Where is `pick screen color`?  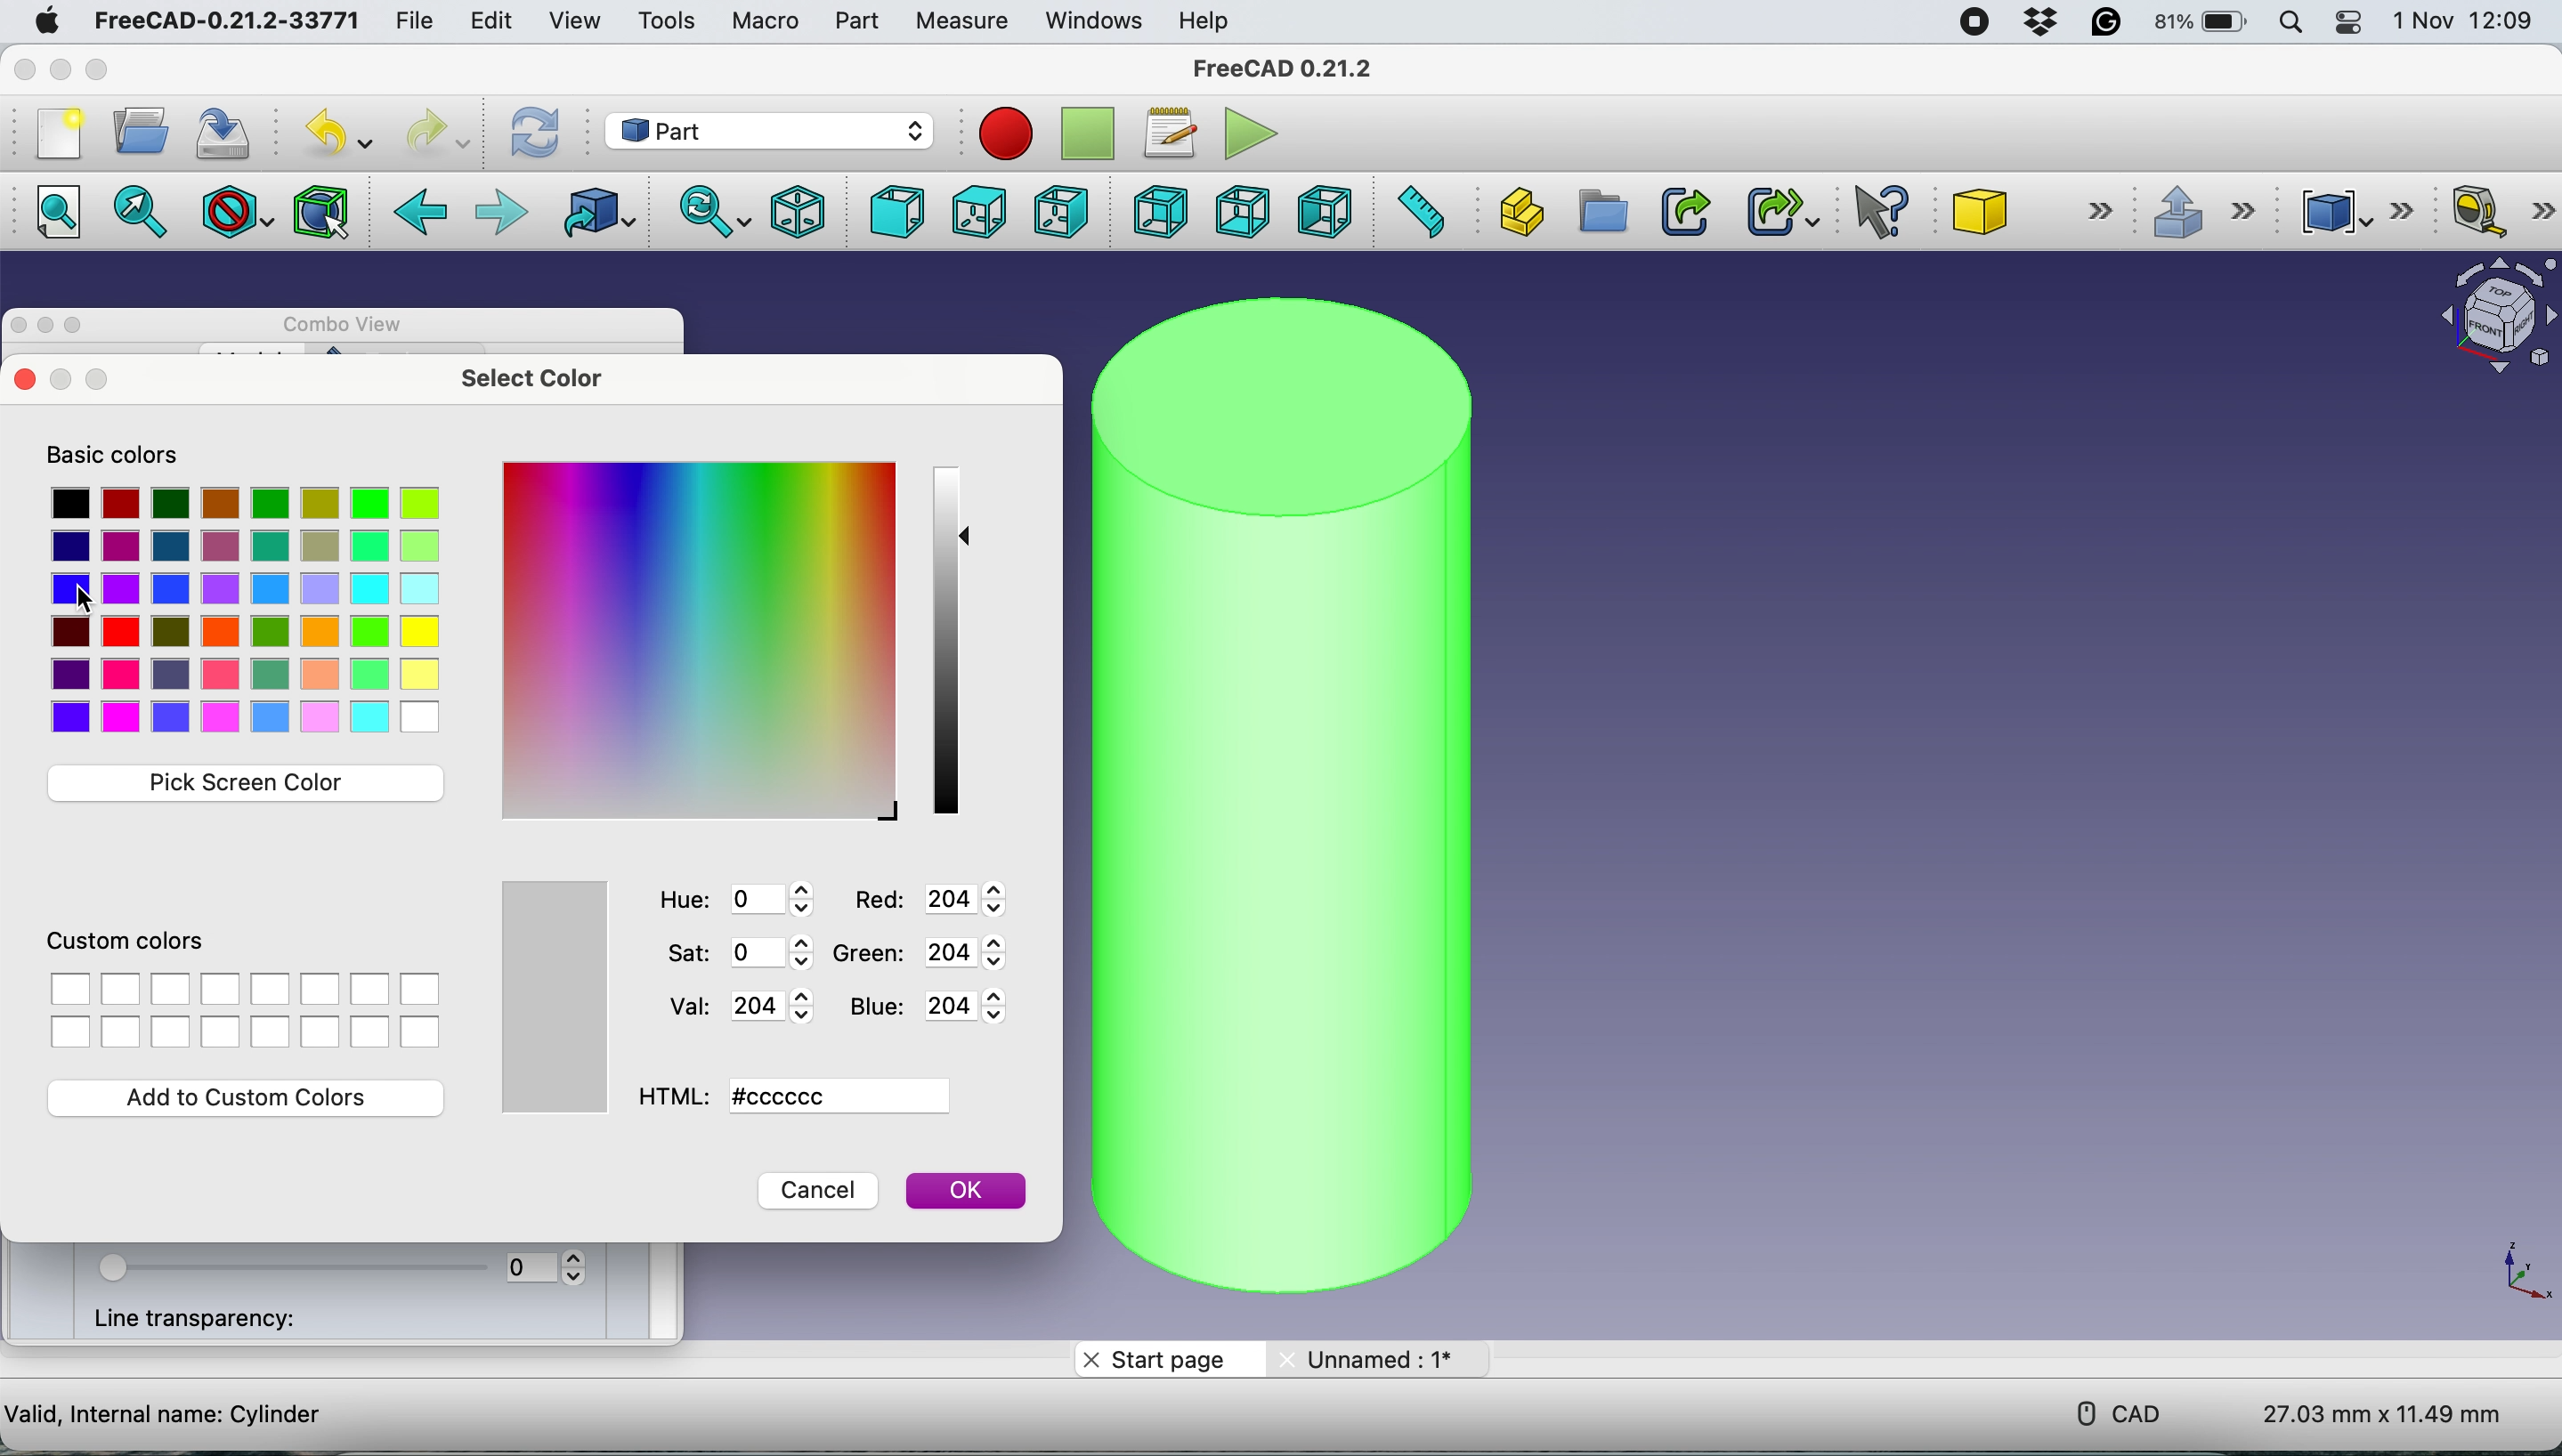 pick screen color is located at coordinates (246, 783).